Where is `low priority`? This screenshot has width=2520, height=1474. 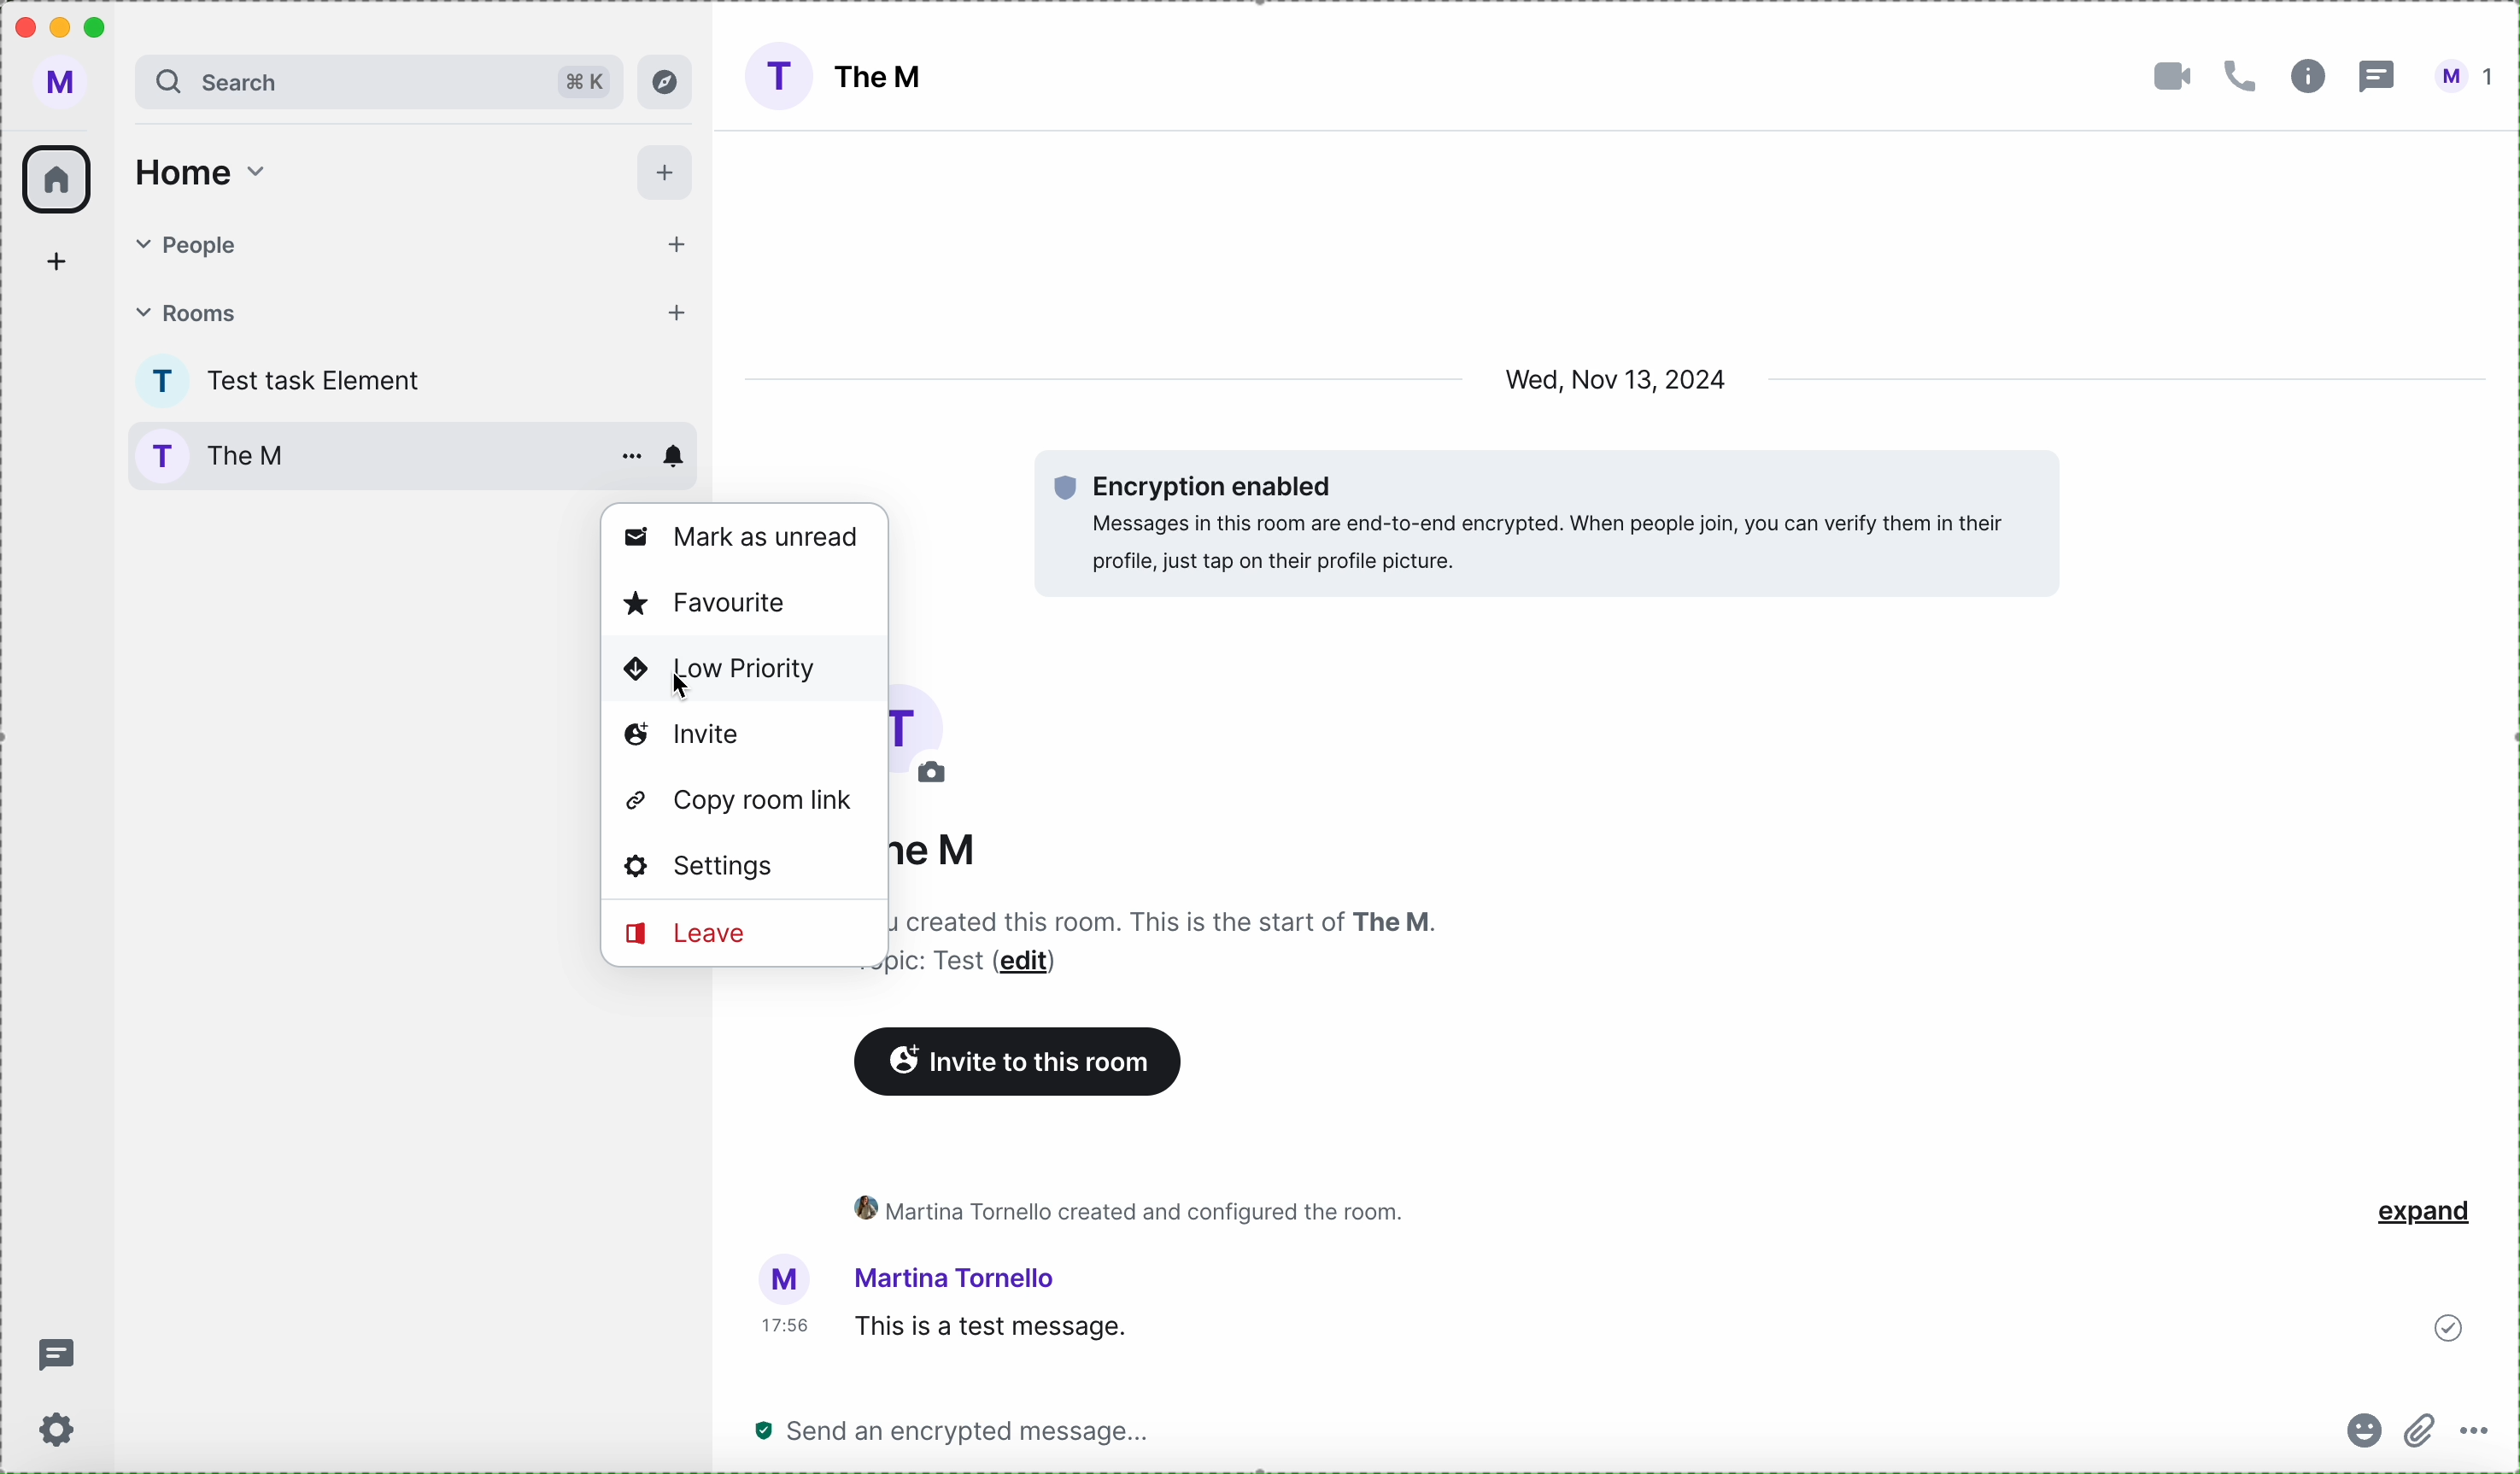
low priority is located at coordinates (715, 664).